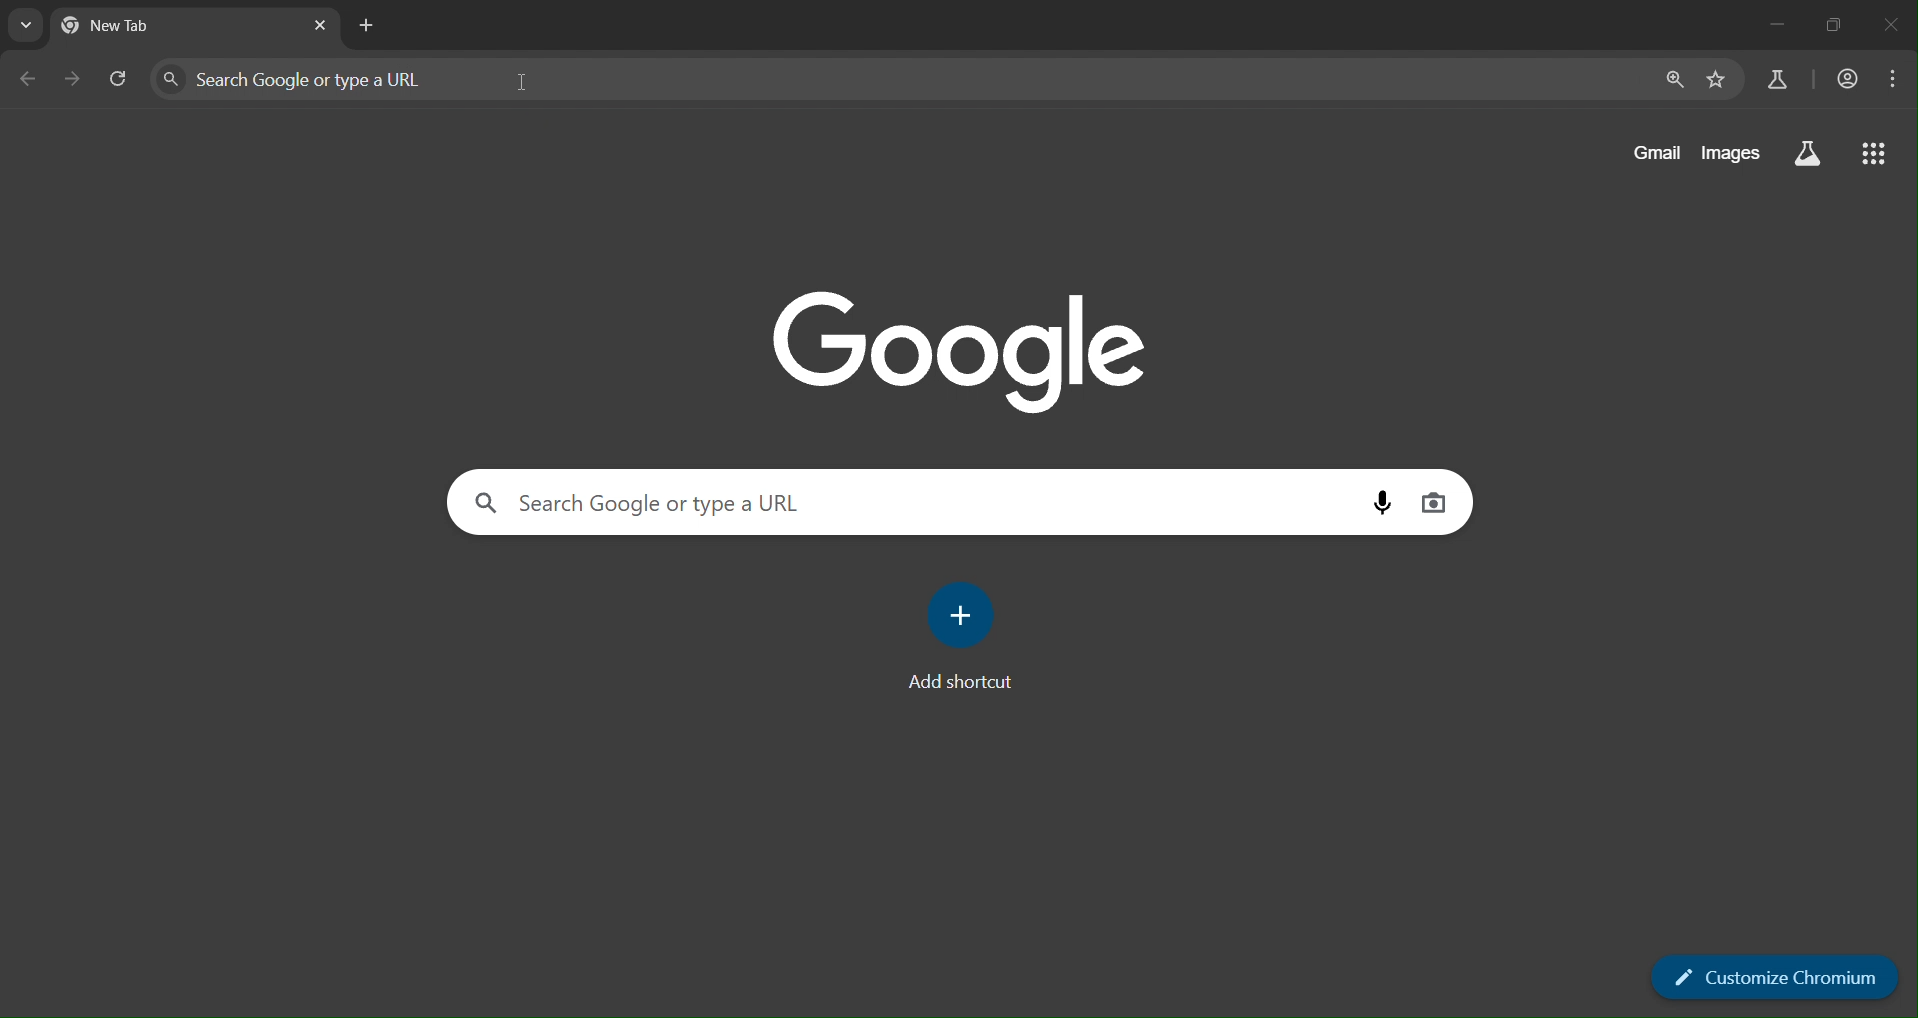  Describe the element at coordinates (152, 27) in the screenshot. I see `current tabs` at that location.